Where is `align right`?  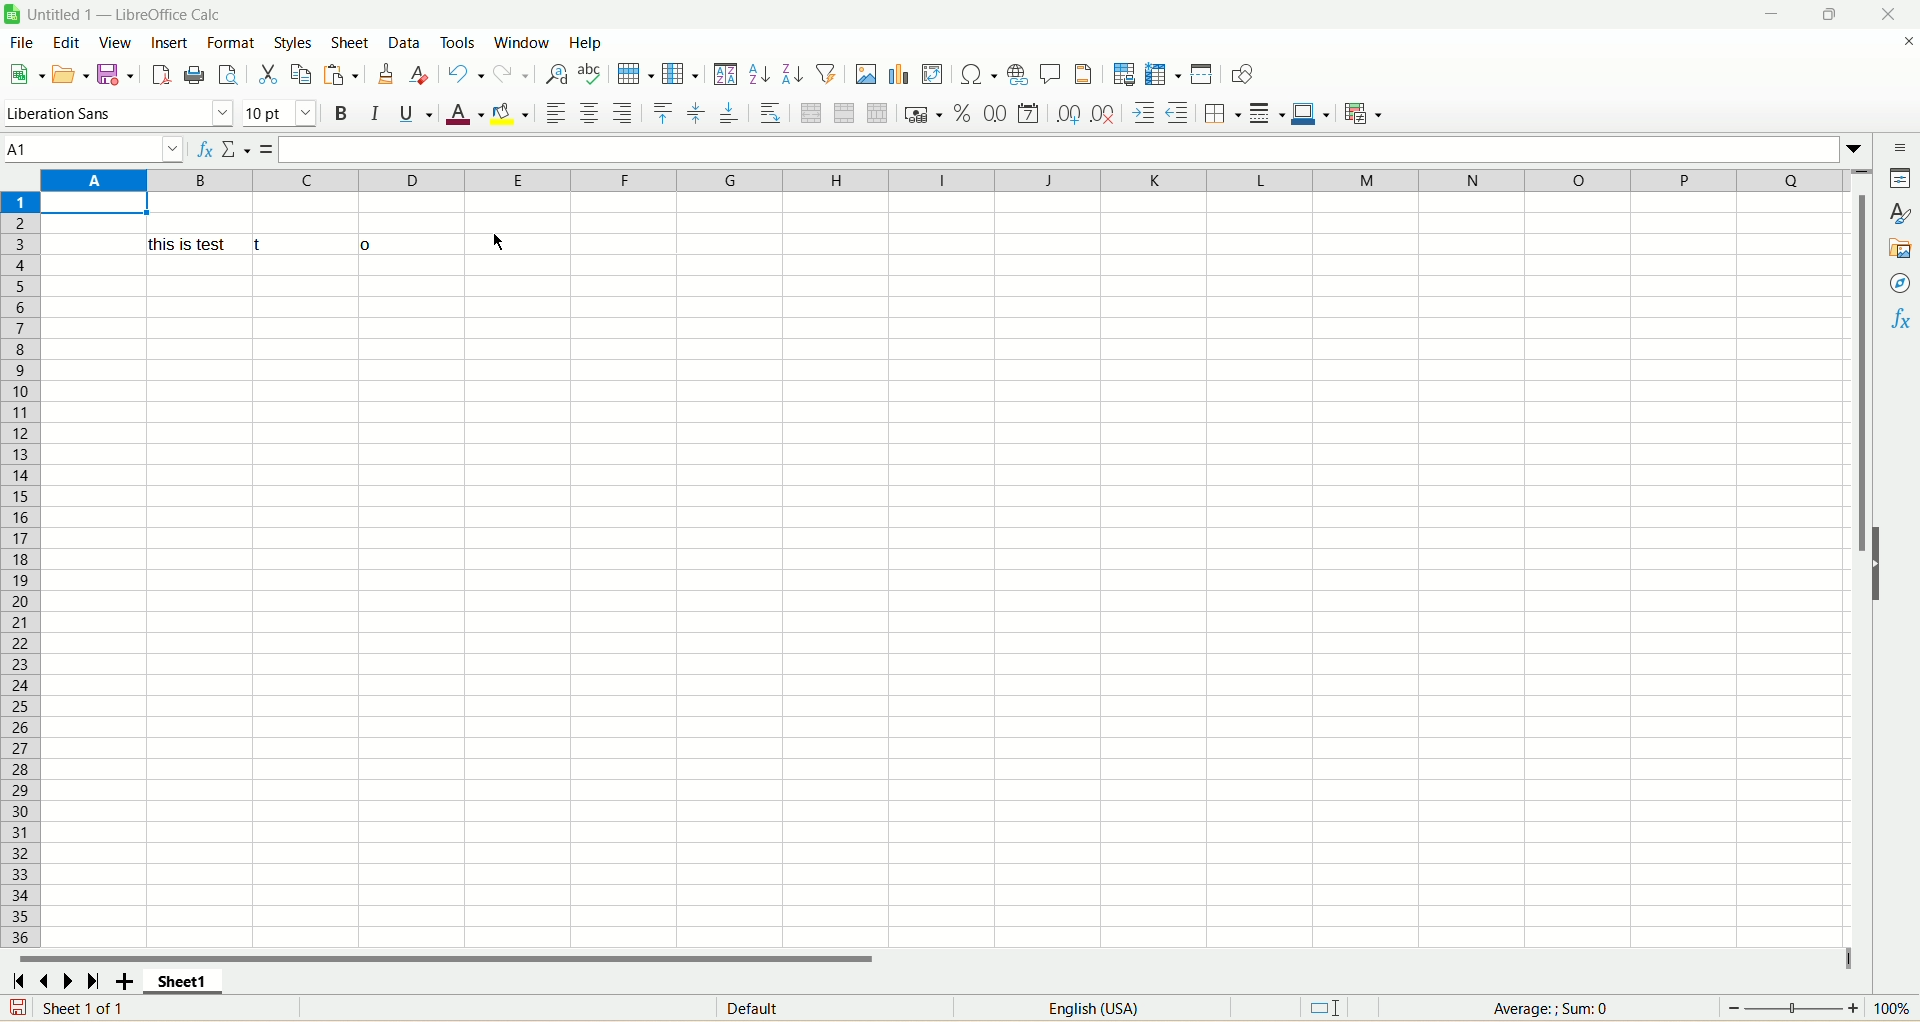
align right is located at coordinates (623, 112).